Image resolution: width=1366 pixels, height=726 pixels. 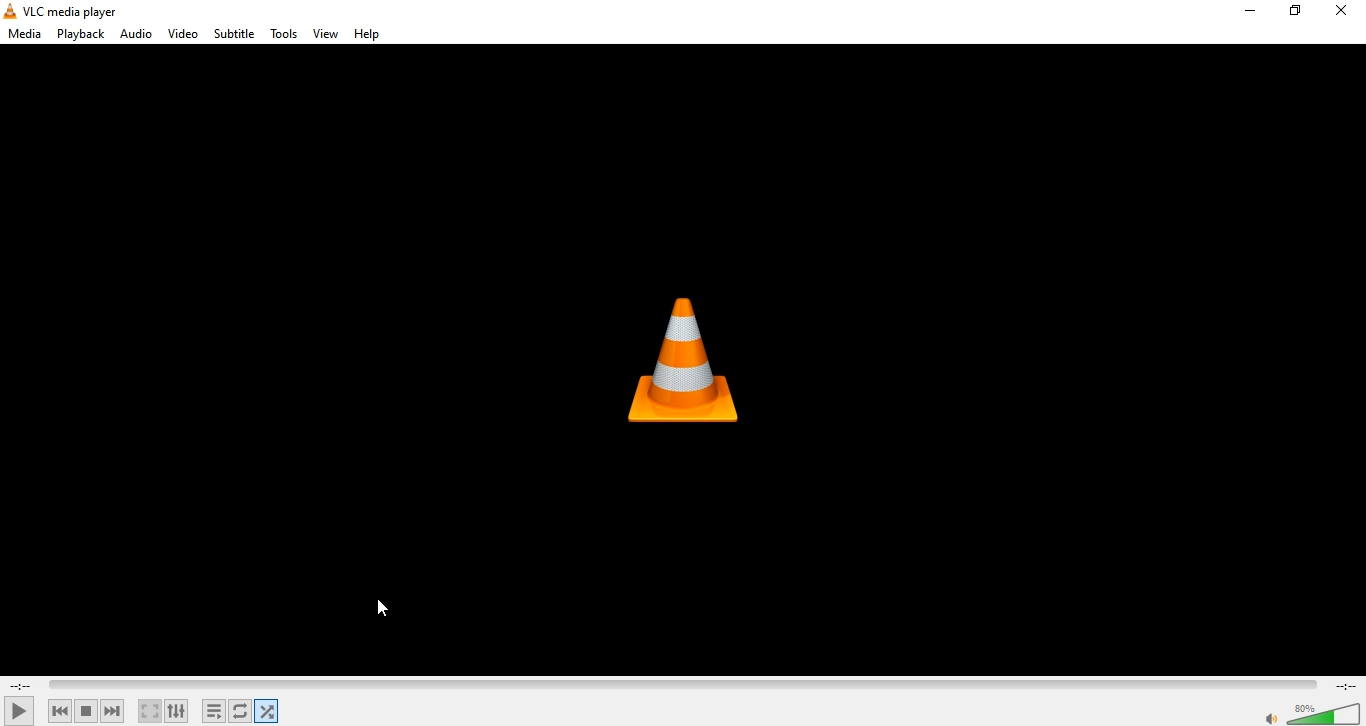 I want to click on VLC media player, so click(x=62, y=11).